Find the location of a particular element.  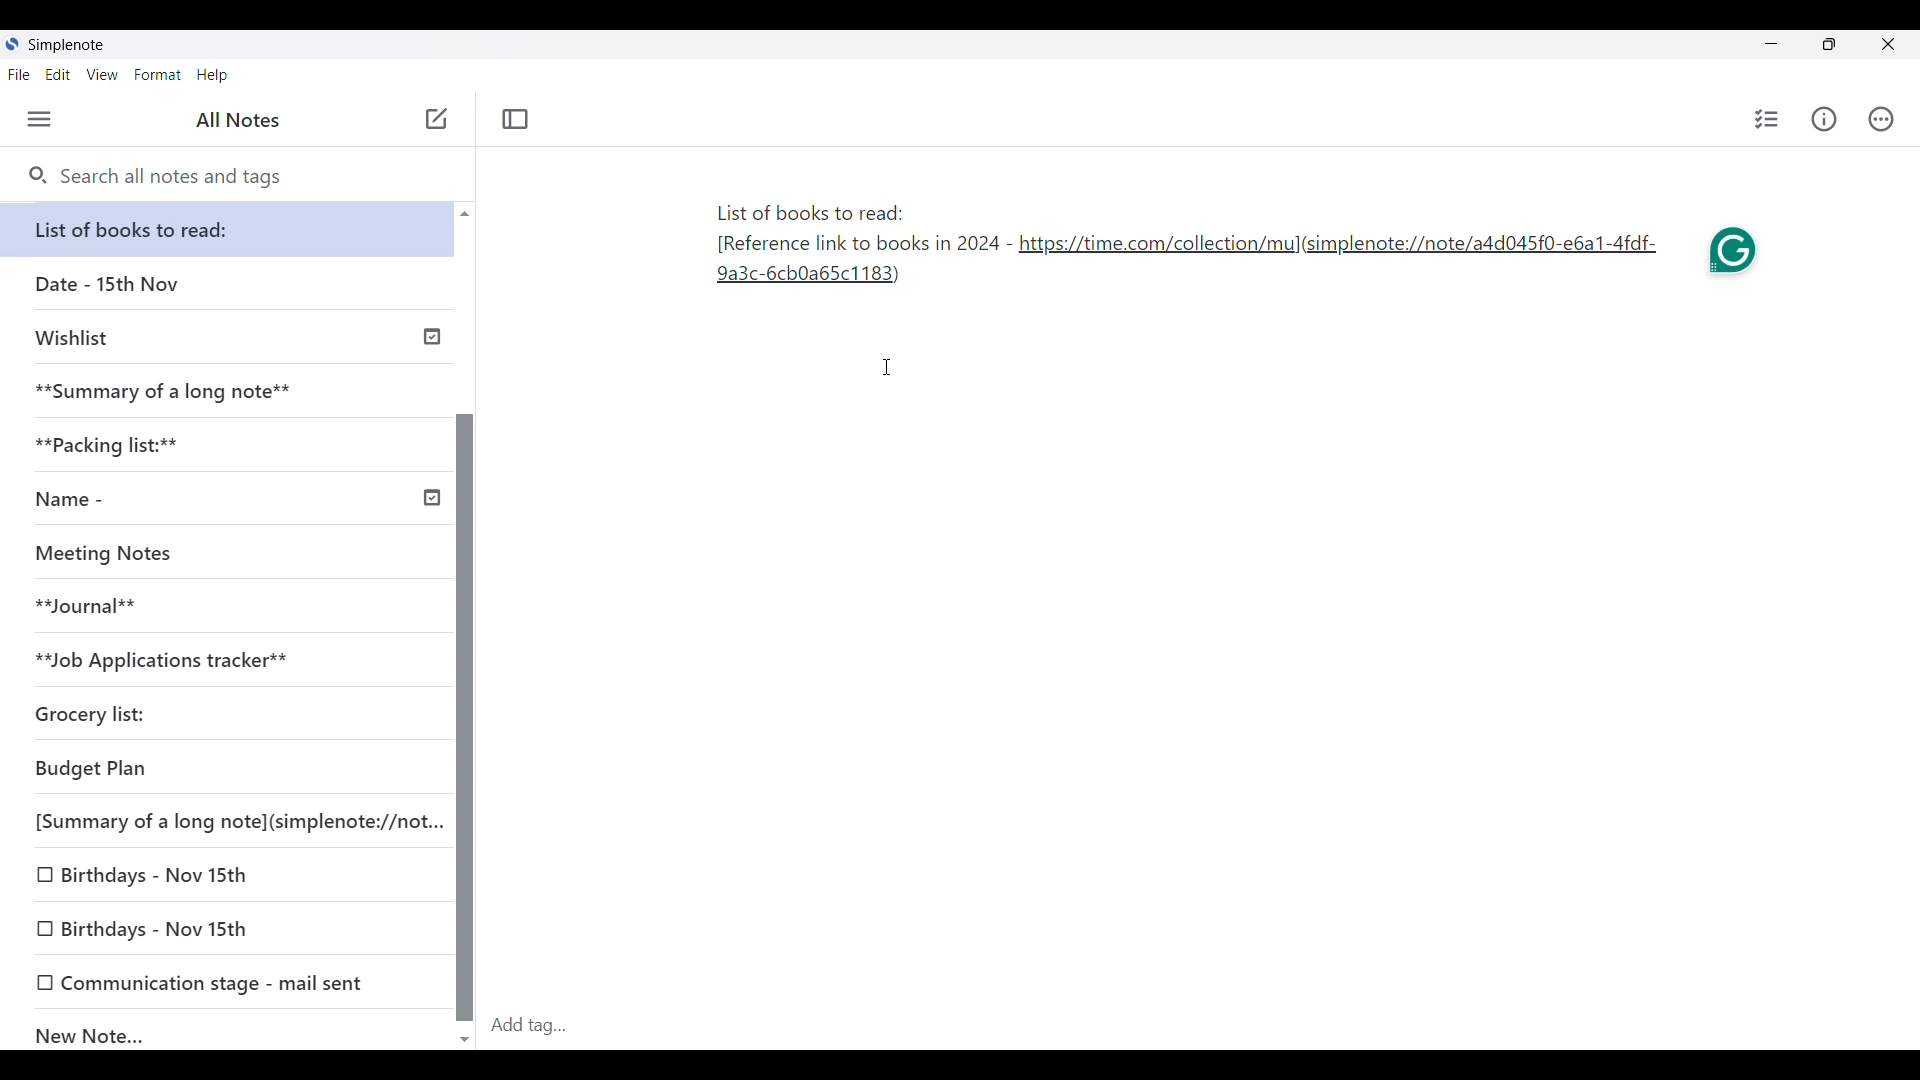

Minimize is located at coordinates (1767, 42).